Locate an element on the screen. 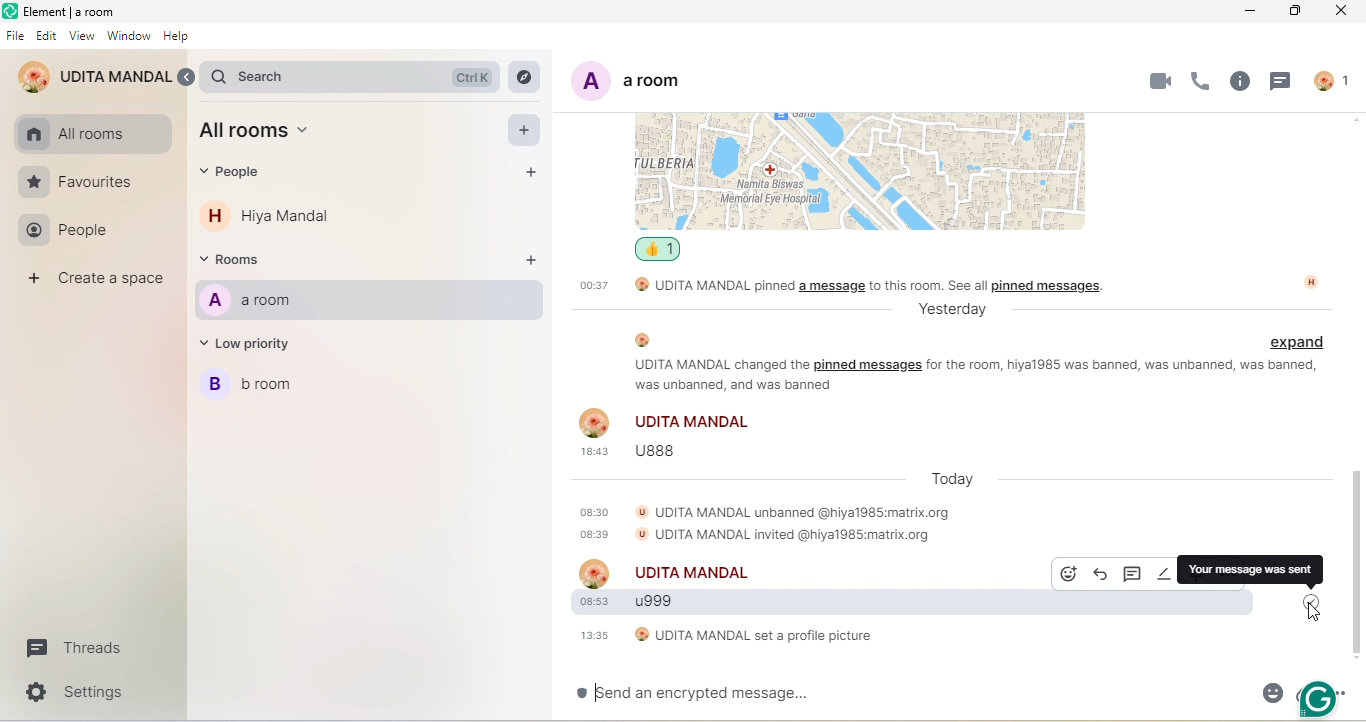  Grammerly is located at coordinates (1318, 701).